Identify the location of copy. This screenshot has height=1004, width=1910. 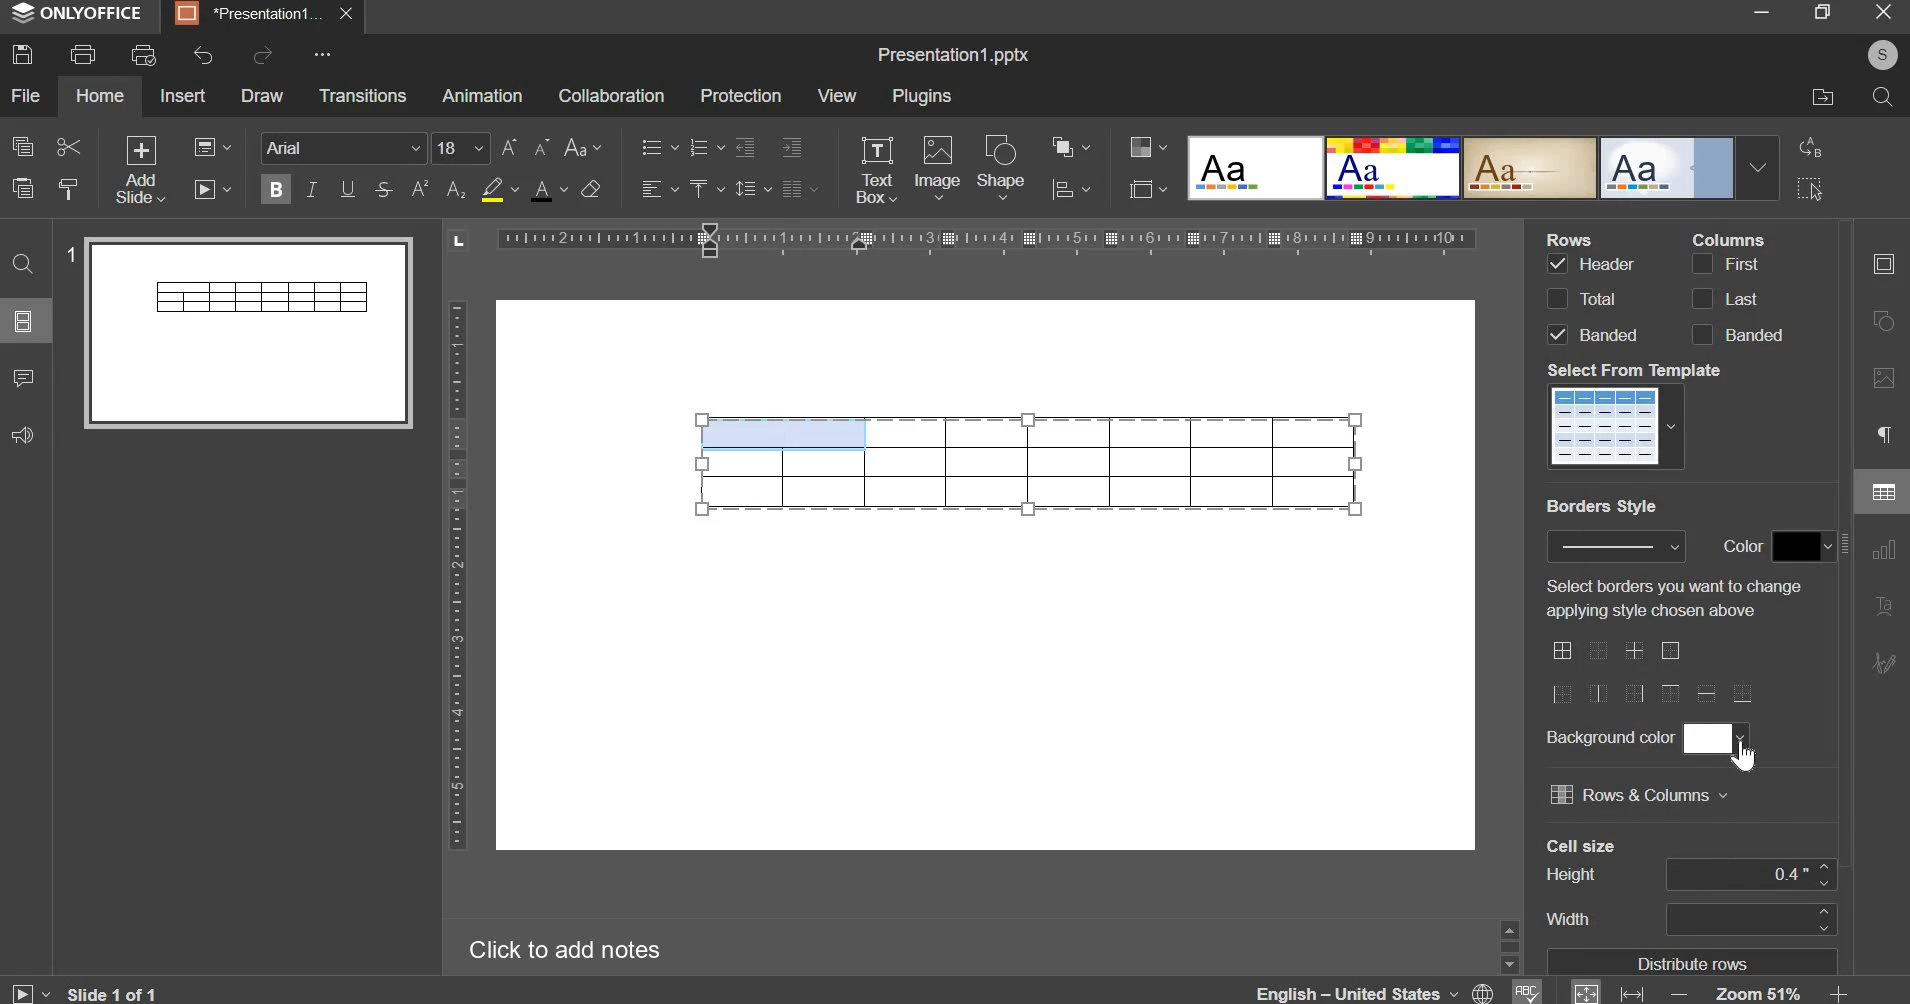
(23, 145).